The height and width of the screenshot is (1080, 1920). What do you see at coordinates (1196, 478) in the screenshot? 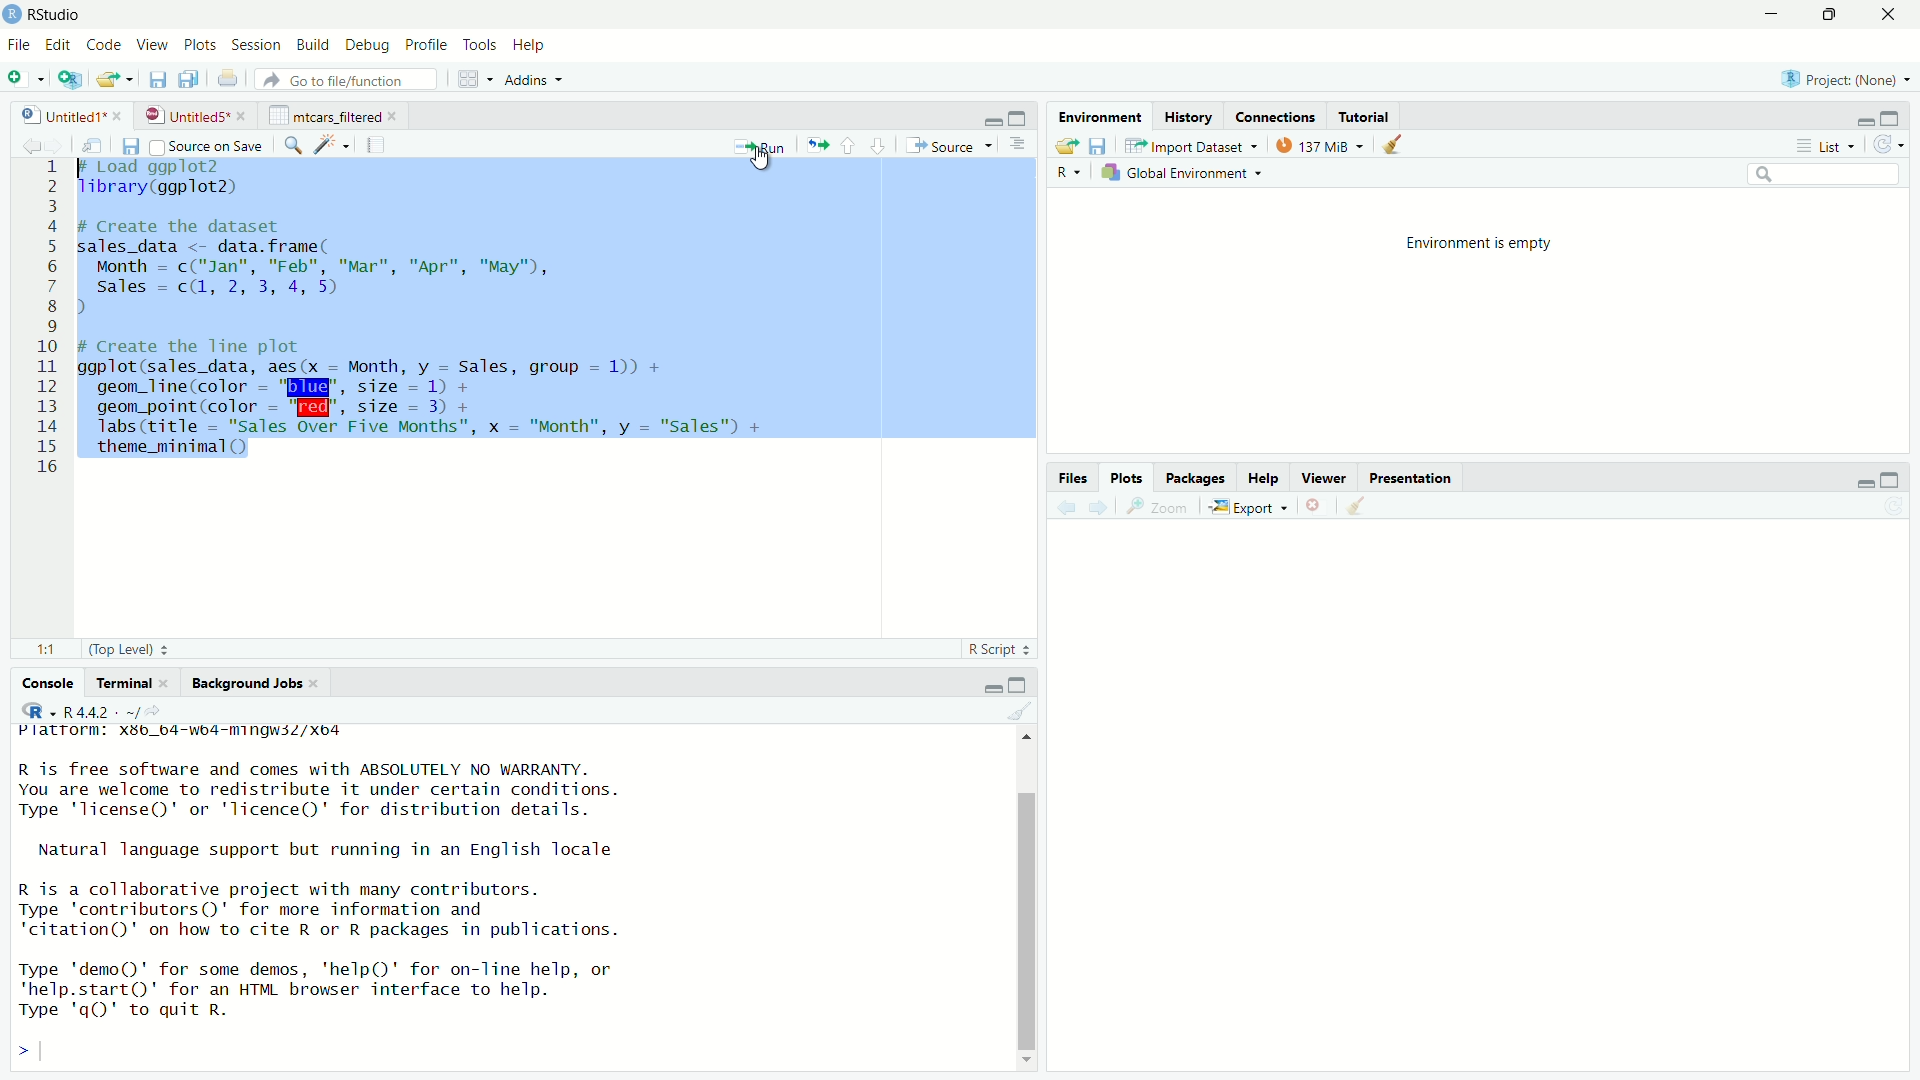
I see `Packages` at bounding box center [1196, 478].